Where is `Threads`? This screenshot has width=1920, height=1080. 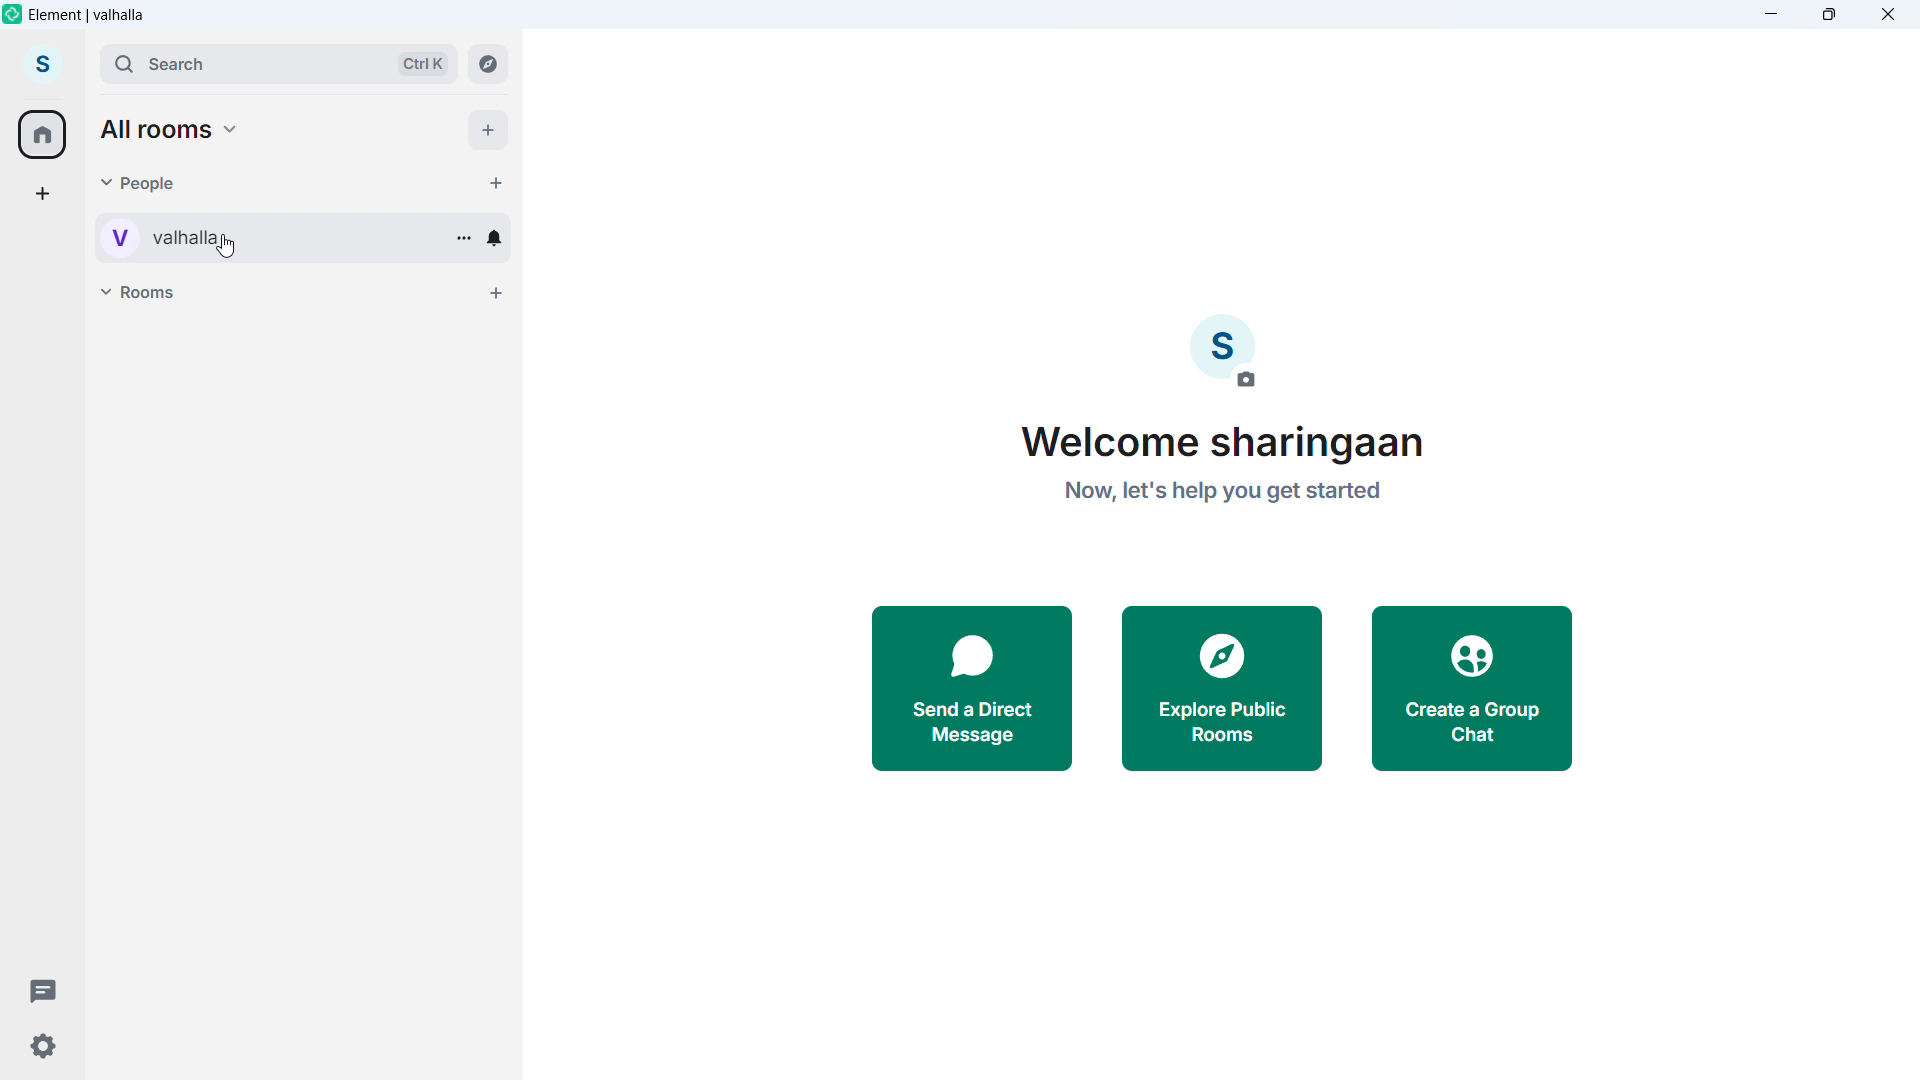
Threads is located at coordinates (42, 988).